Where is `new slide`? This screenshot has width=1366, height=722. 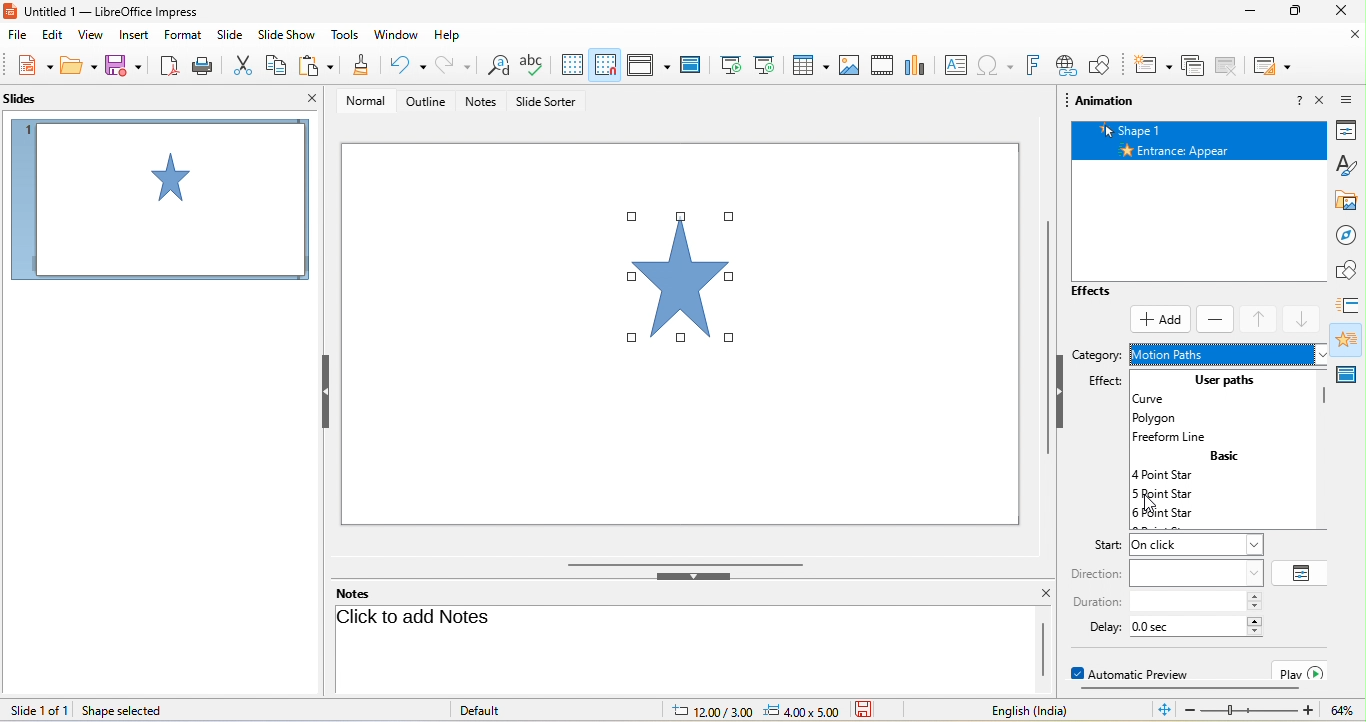
new slide is located at coordinates (1153, 67).